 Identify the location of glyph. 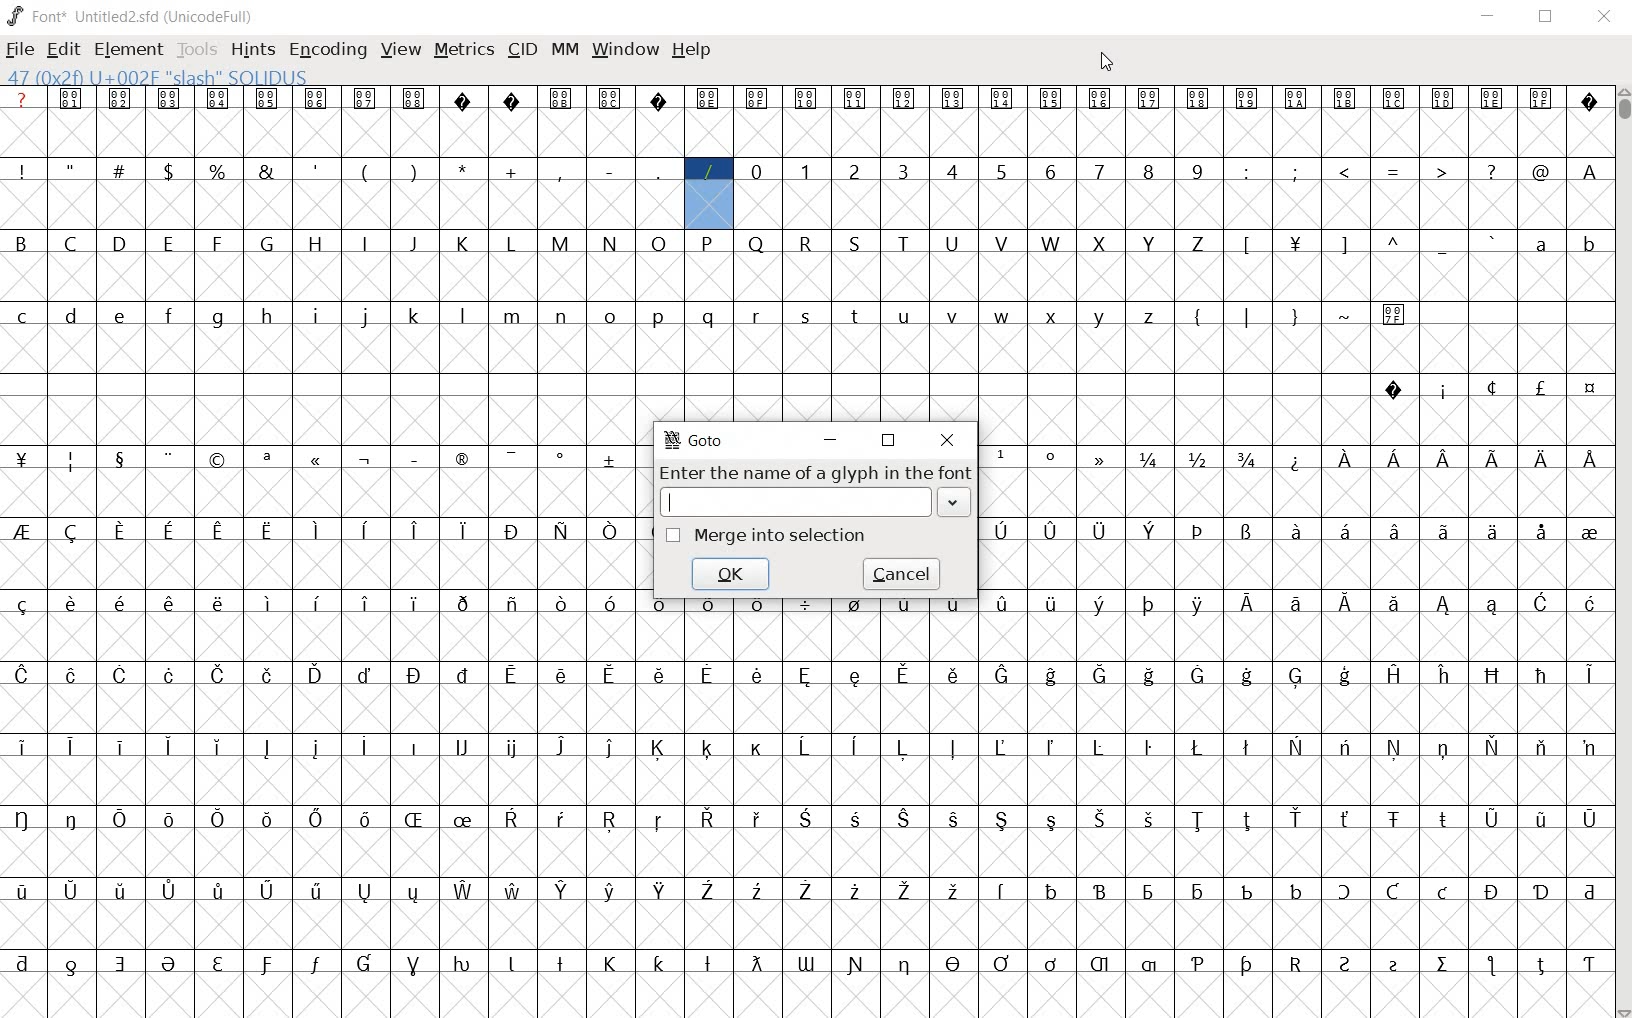
(1395, 241).